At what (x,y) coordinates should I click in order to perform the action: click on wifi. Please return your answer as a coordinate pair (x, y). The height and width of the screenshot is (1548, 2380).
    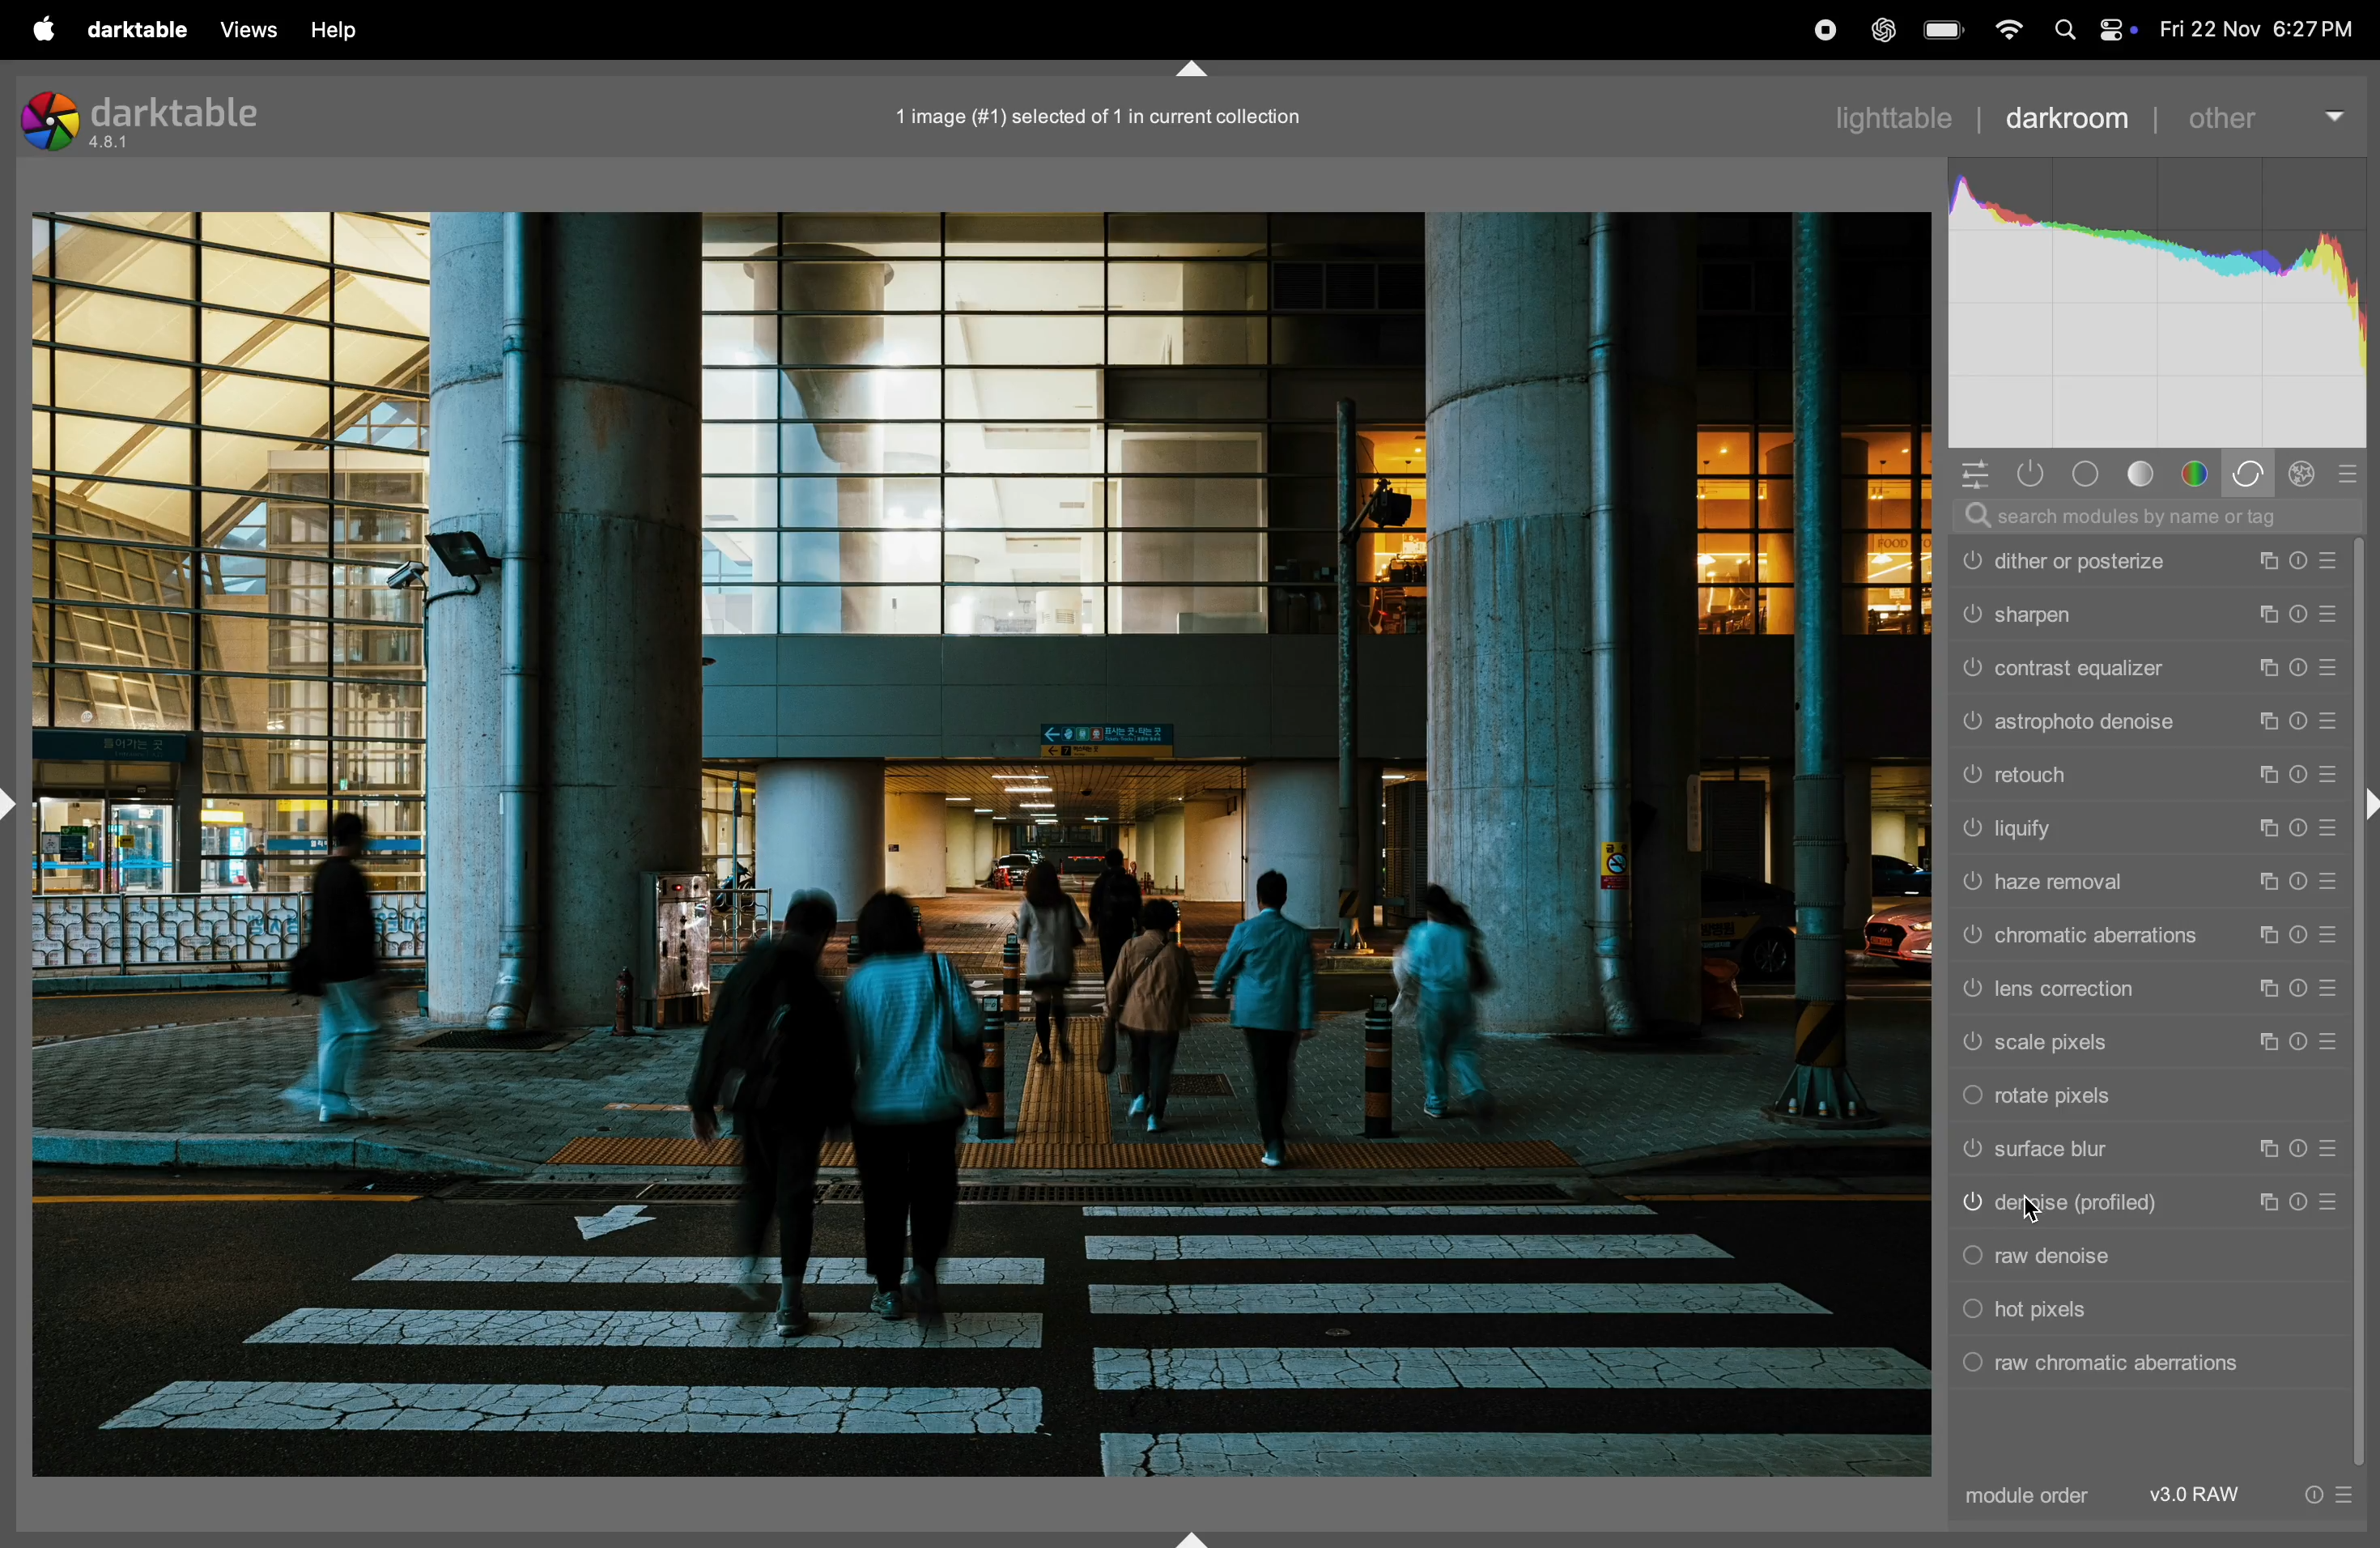
    Looking at the image, I should click on (2007, 31).